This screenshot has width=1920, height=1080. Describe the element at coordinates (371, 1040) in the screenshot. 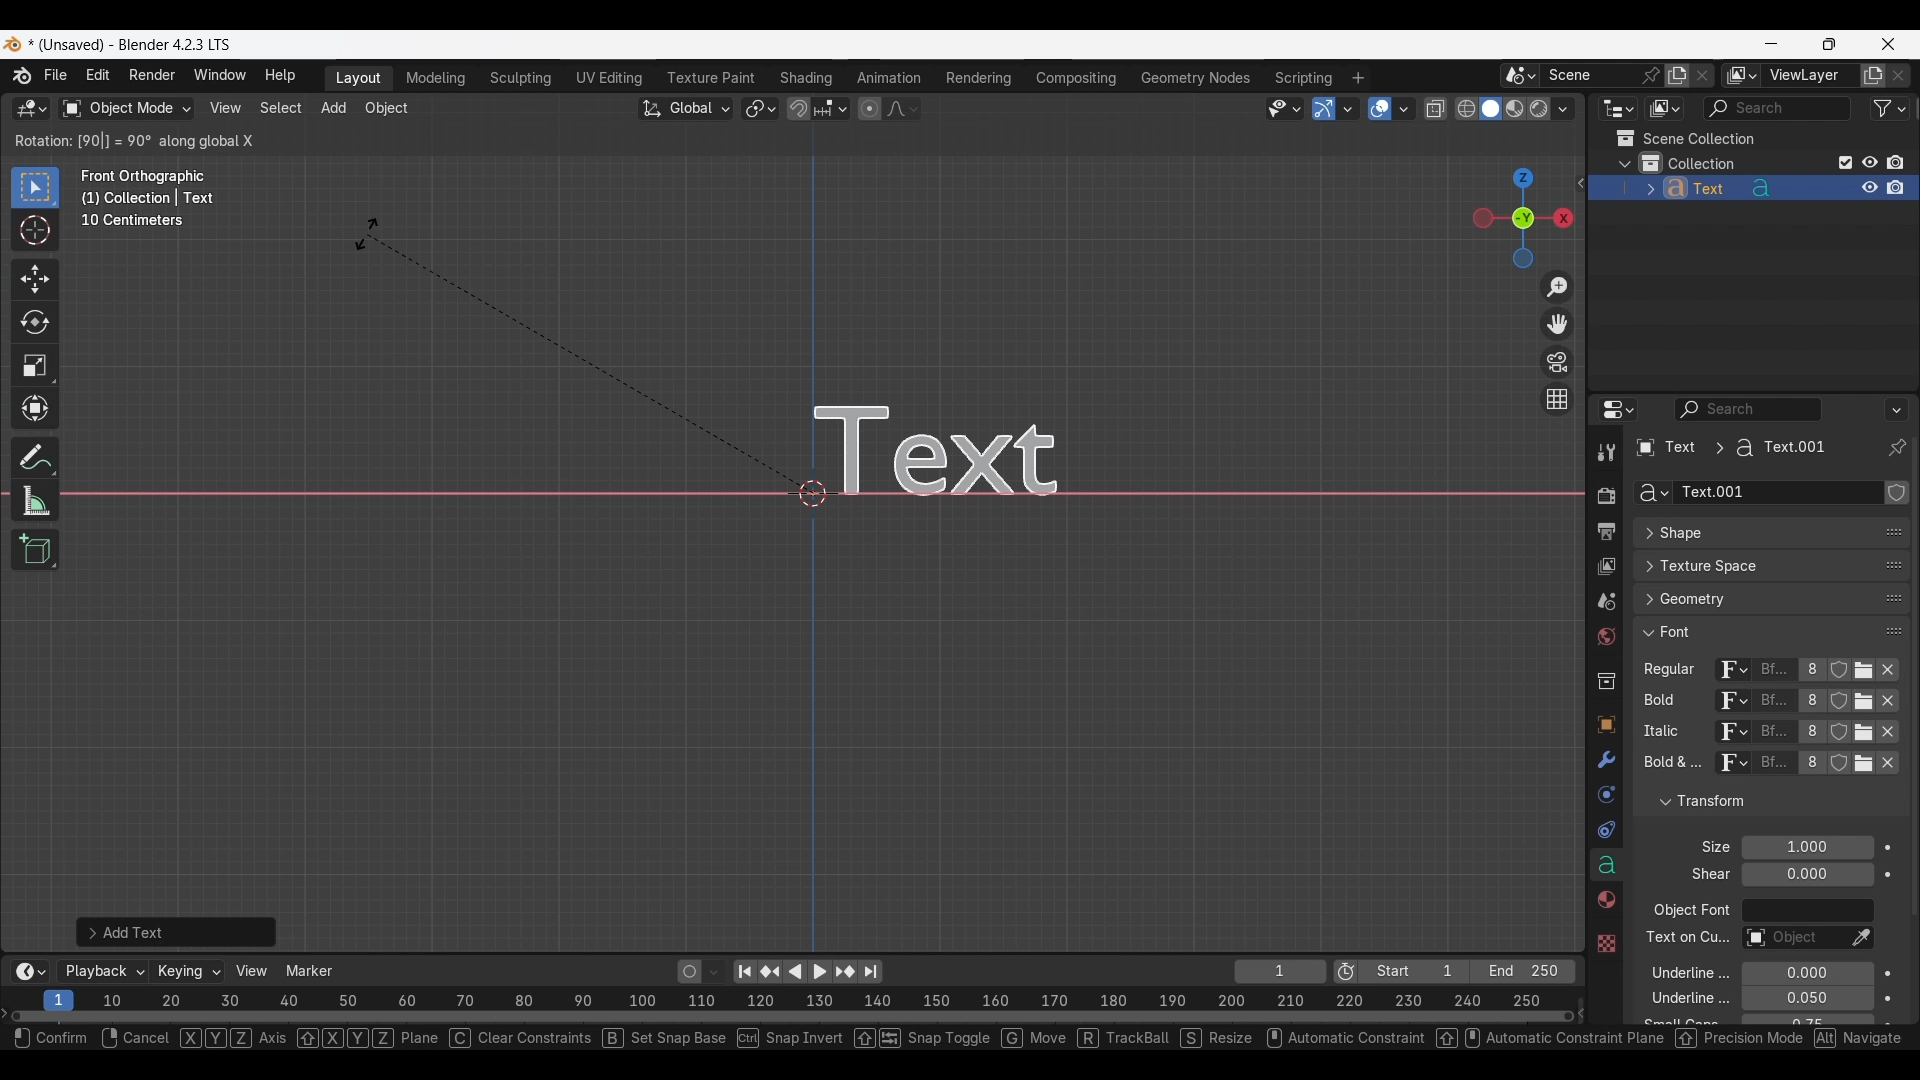

I see `xyz plane` at that location.